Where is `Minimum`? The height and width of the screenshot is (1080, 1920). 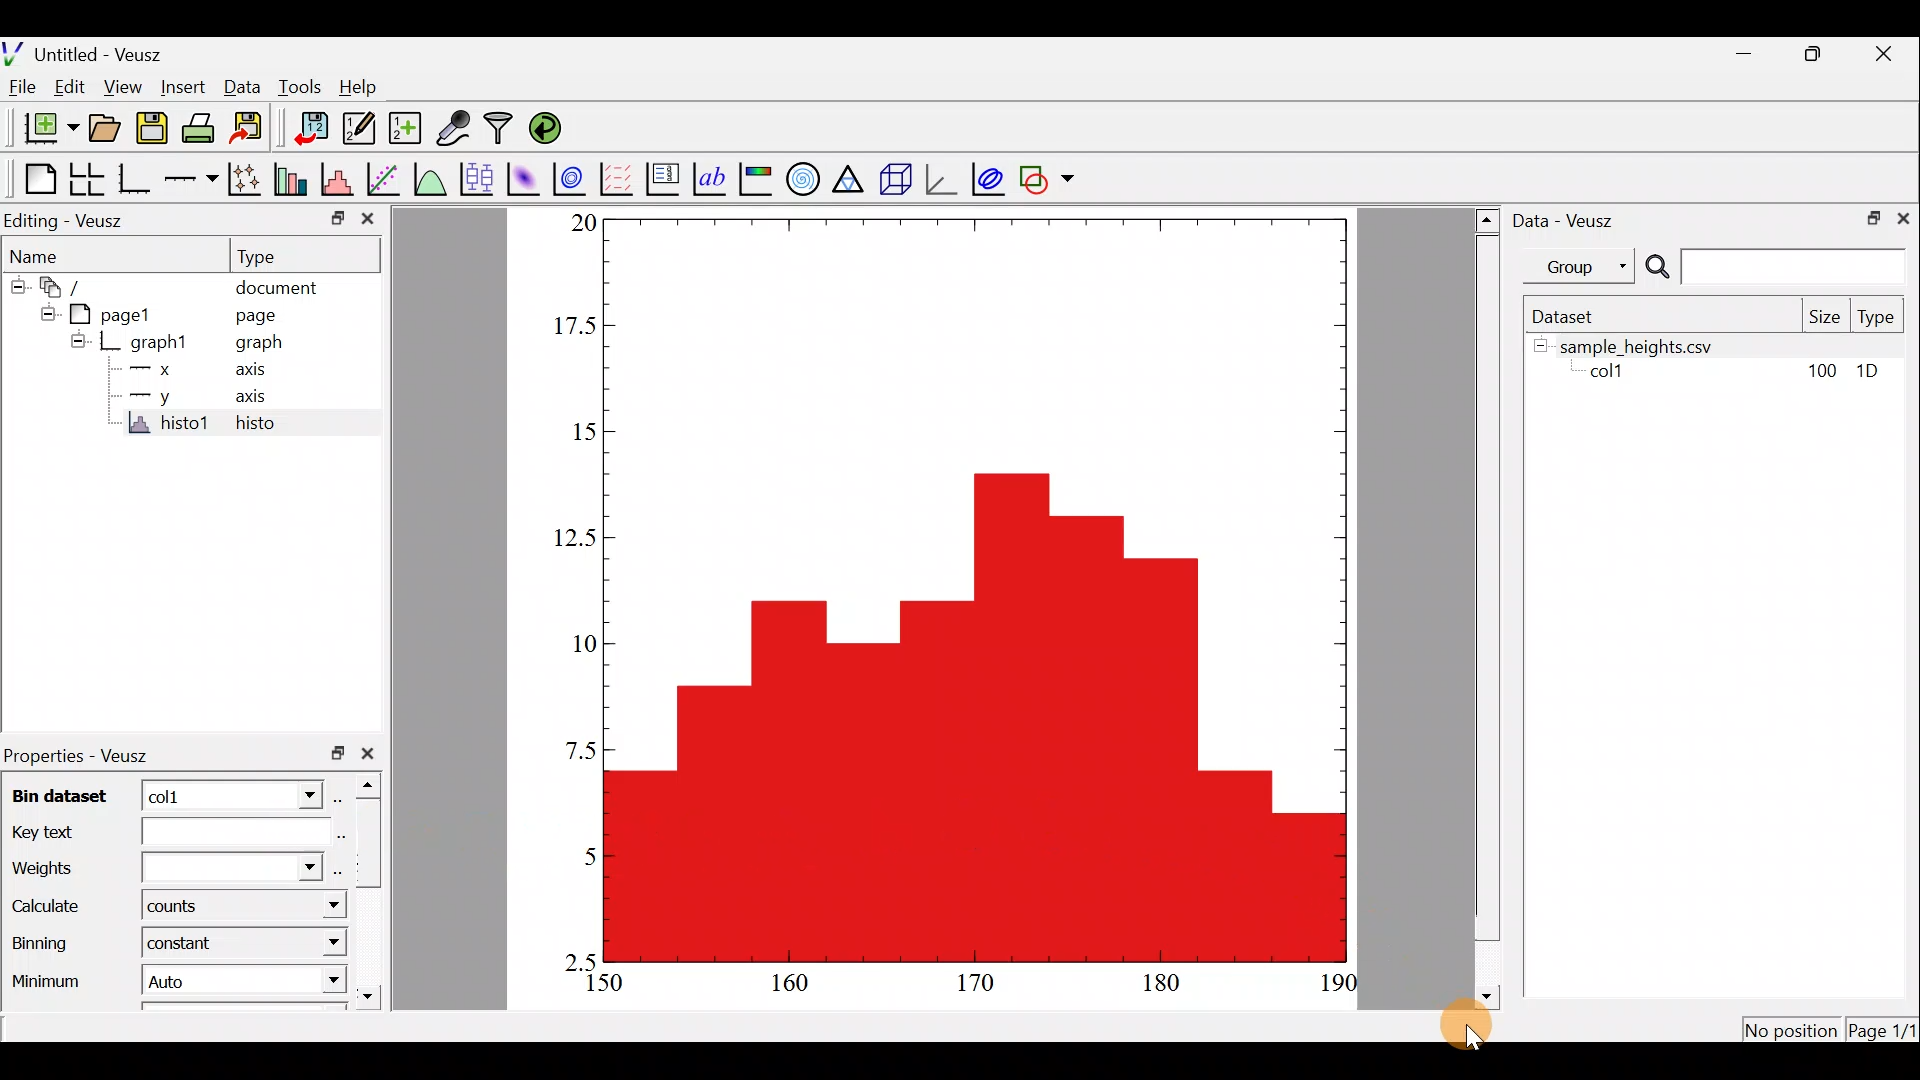
Minimum is located at coordinates (49, 975).